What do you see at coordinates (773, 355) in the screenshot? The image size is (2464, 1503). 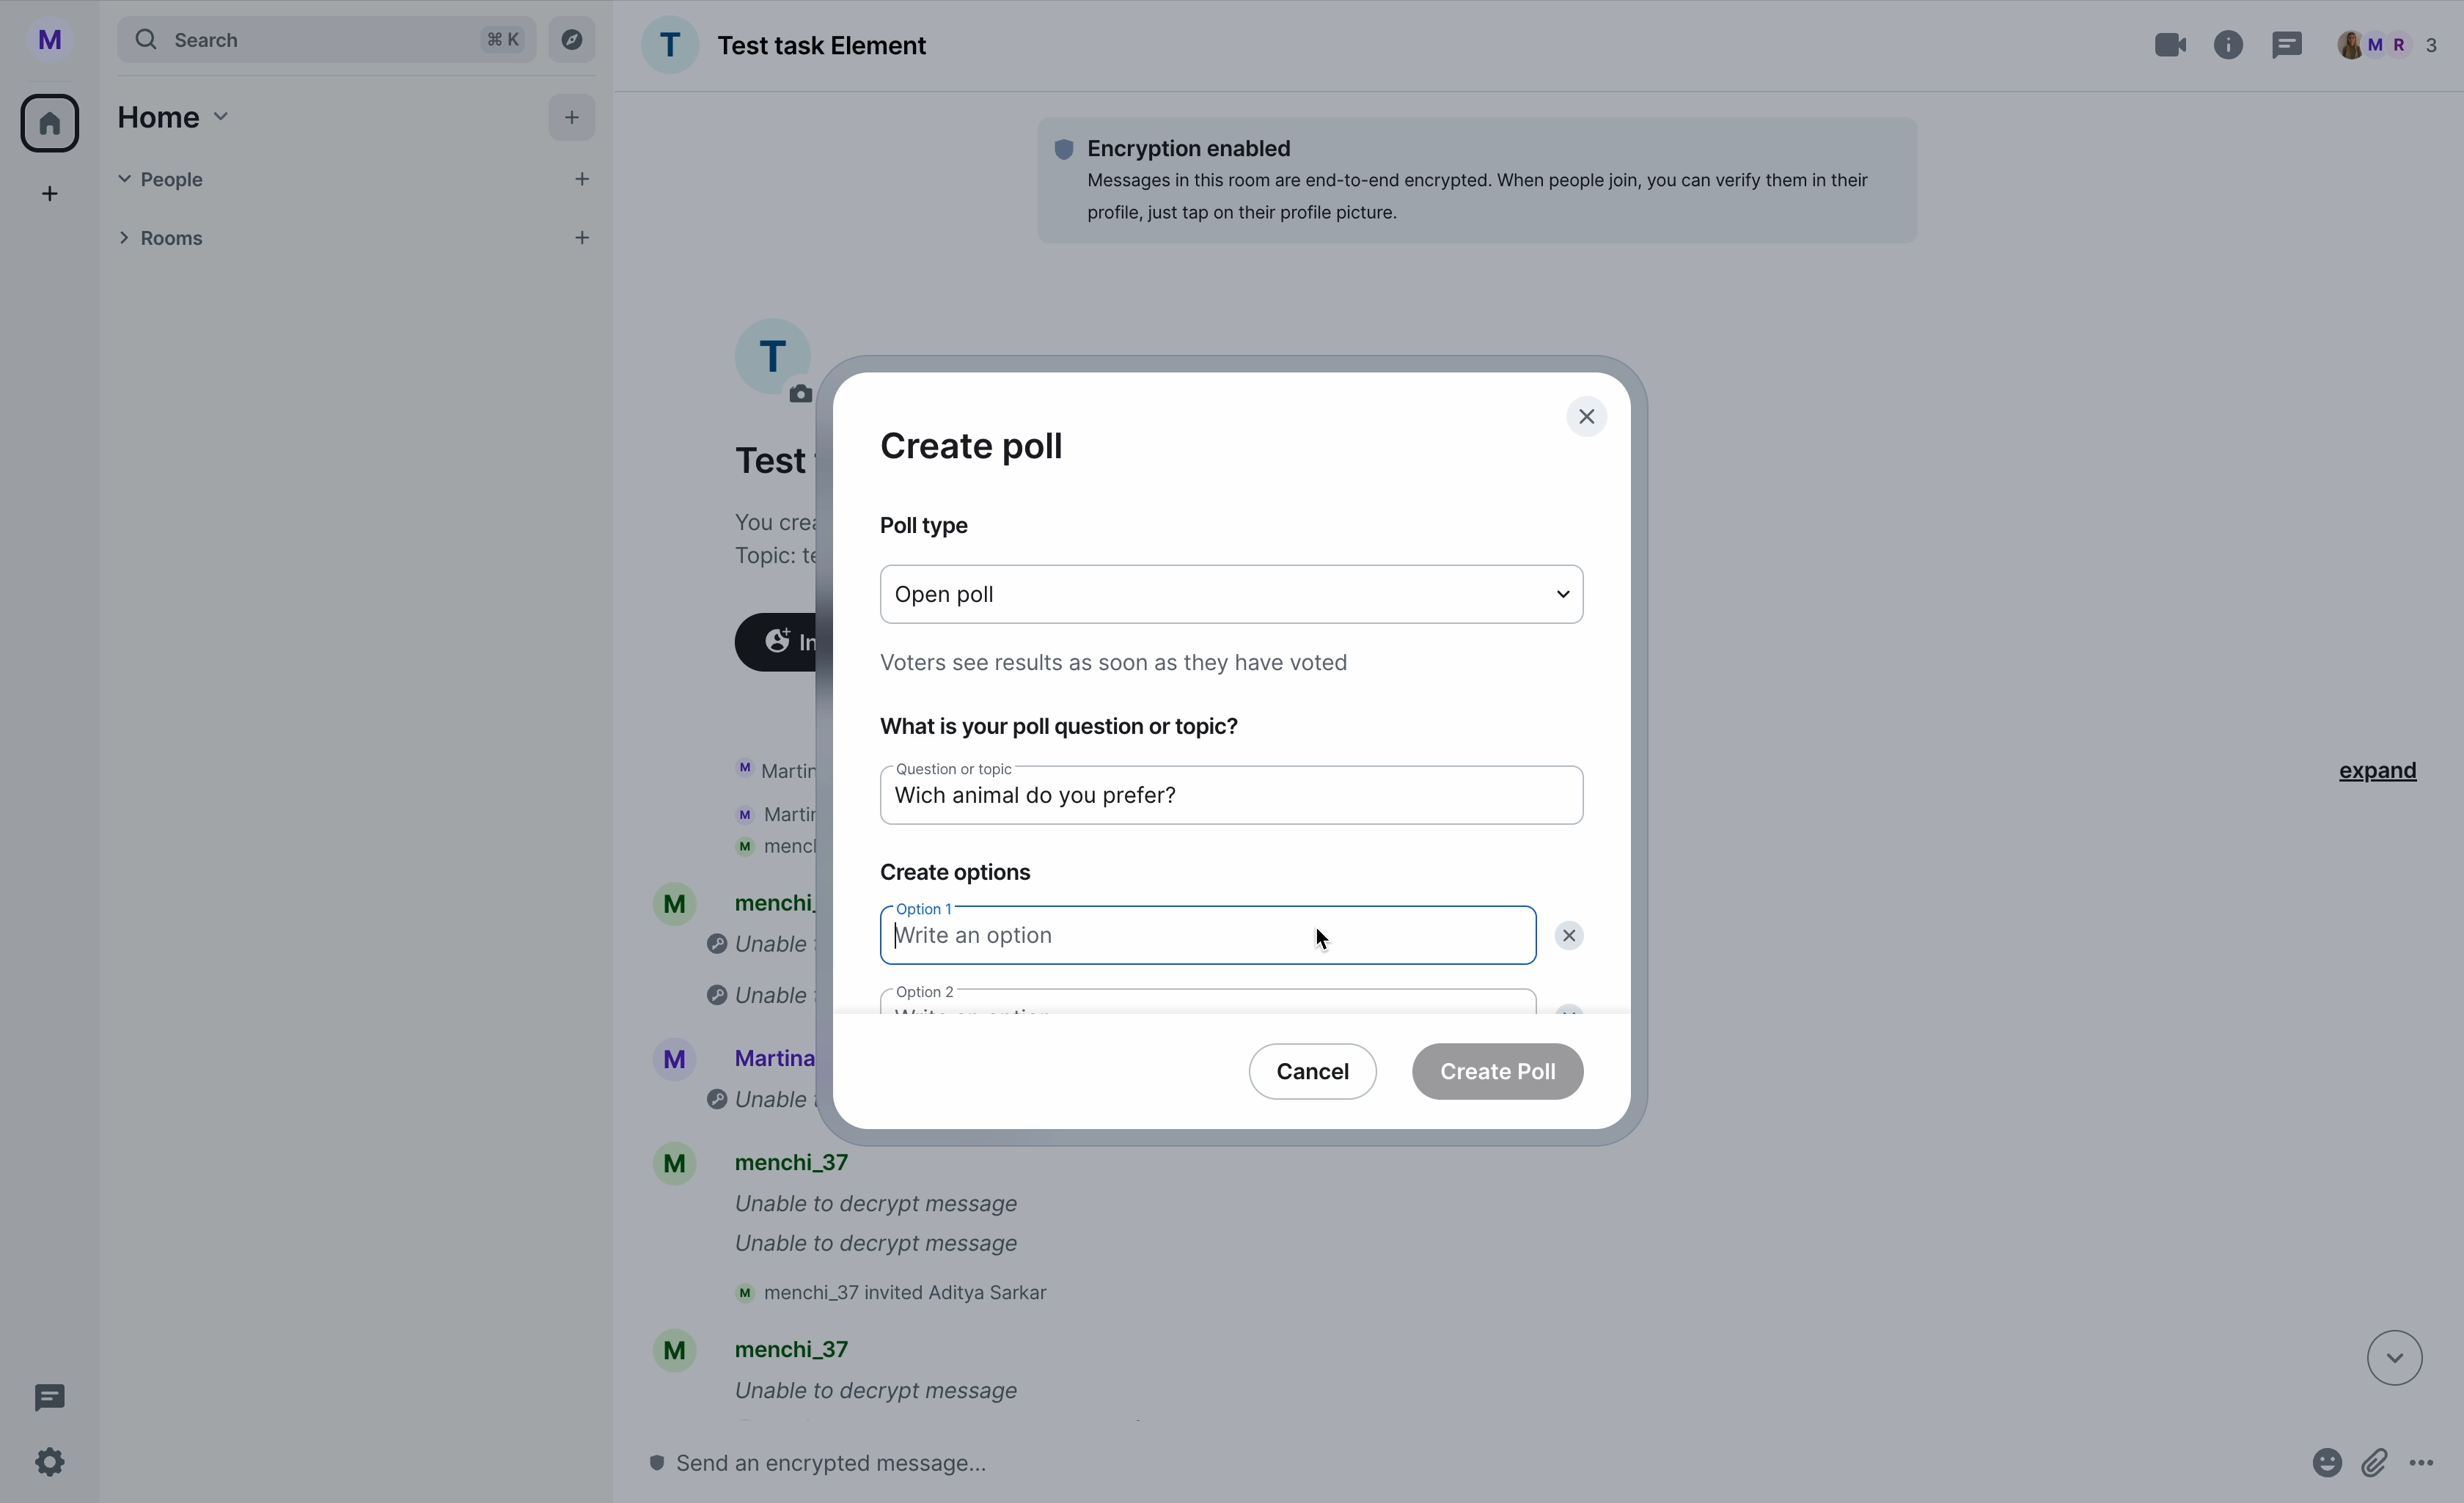 I see `profile picture` at bounding box center [773, 355].